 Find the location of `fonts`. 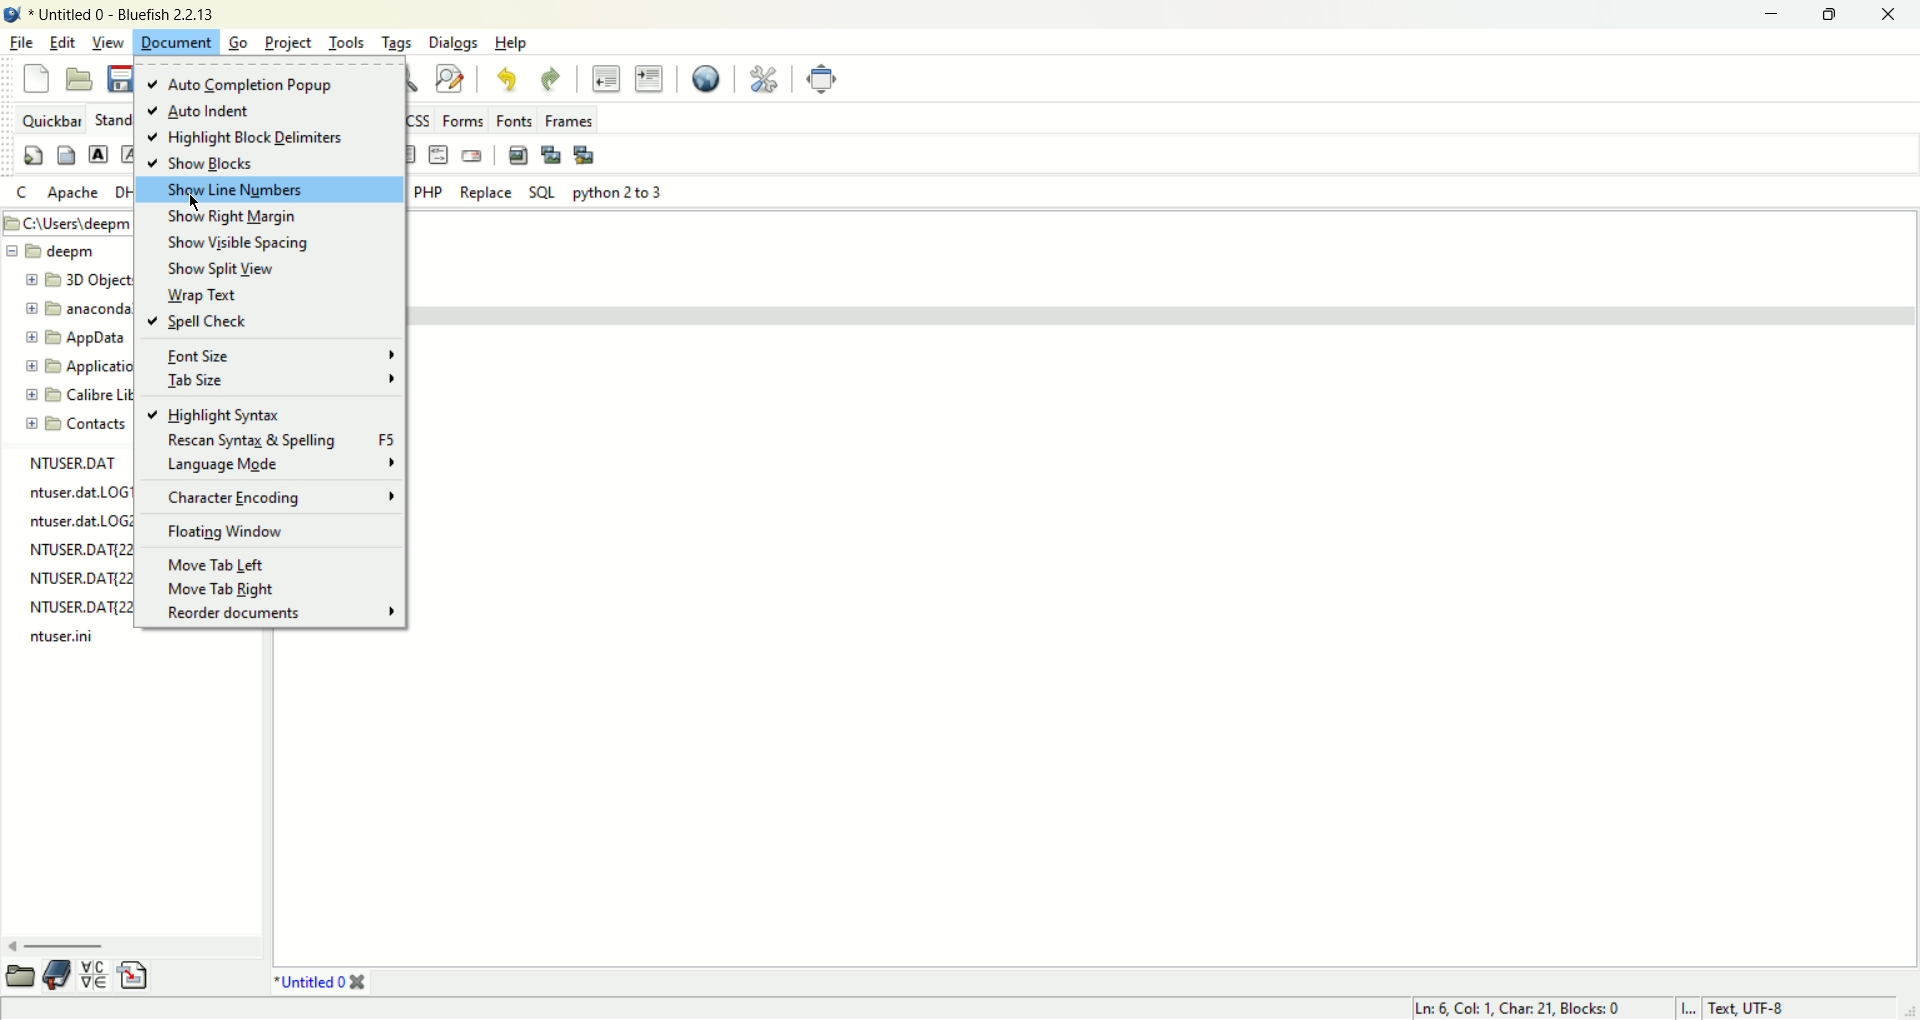

fonts is located at coordinates (514, 120).